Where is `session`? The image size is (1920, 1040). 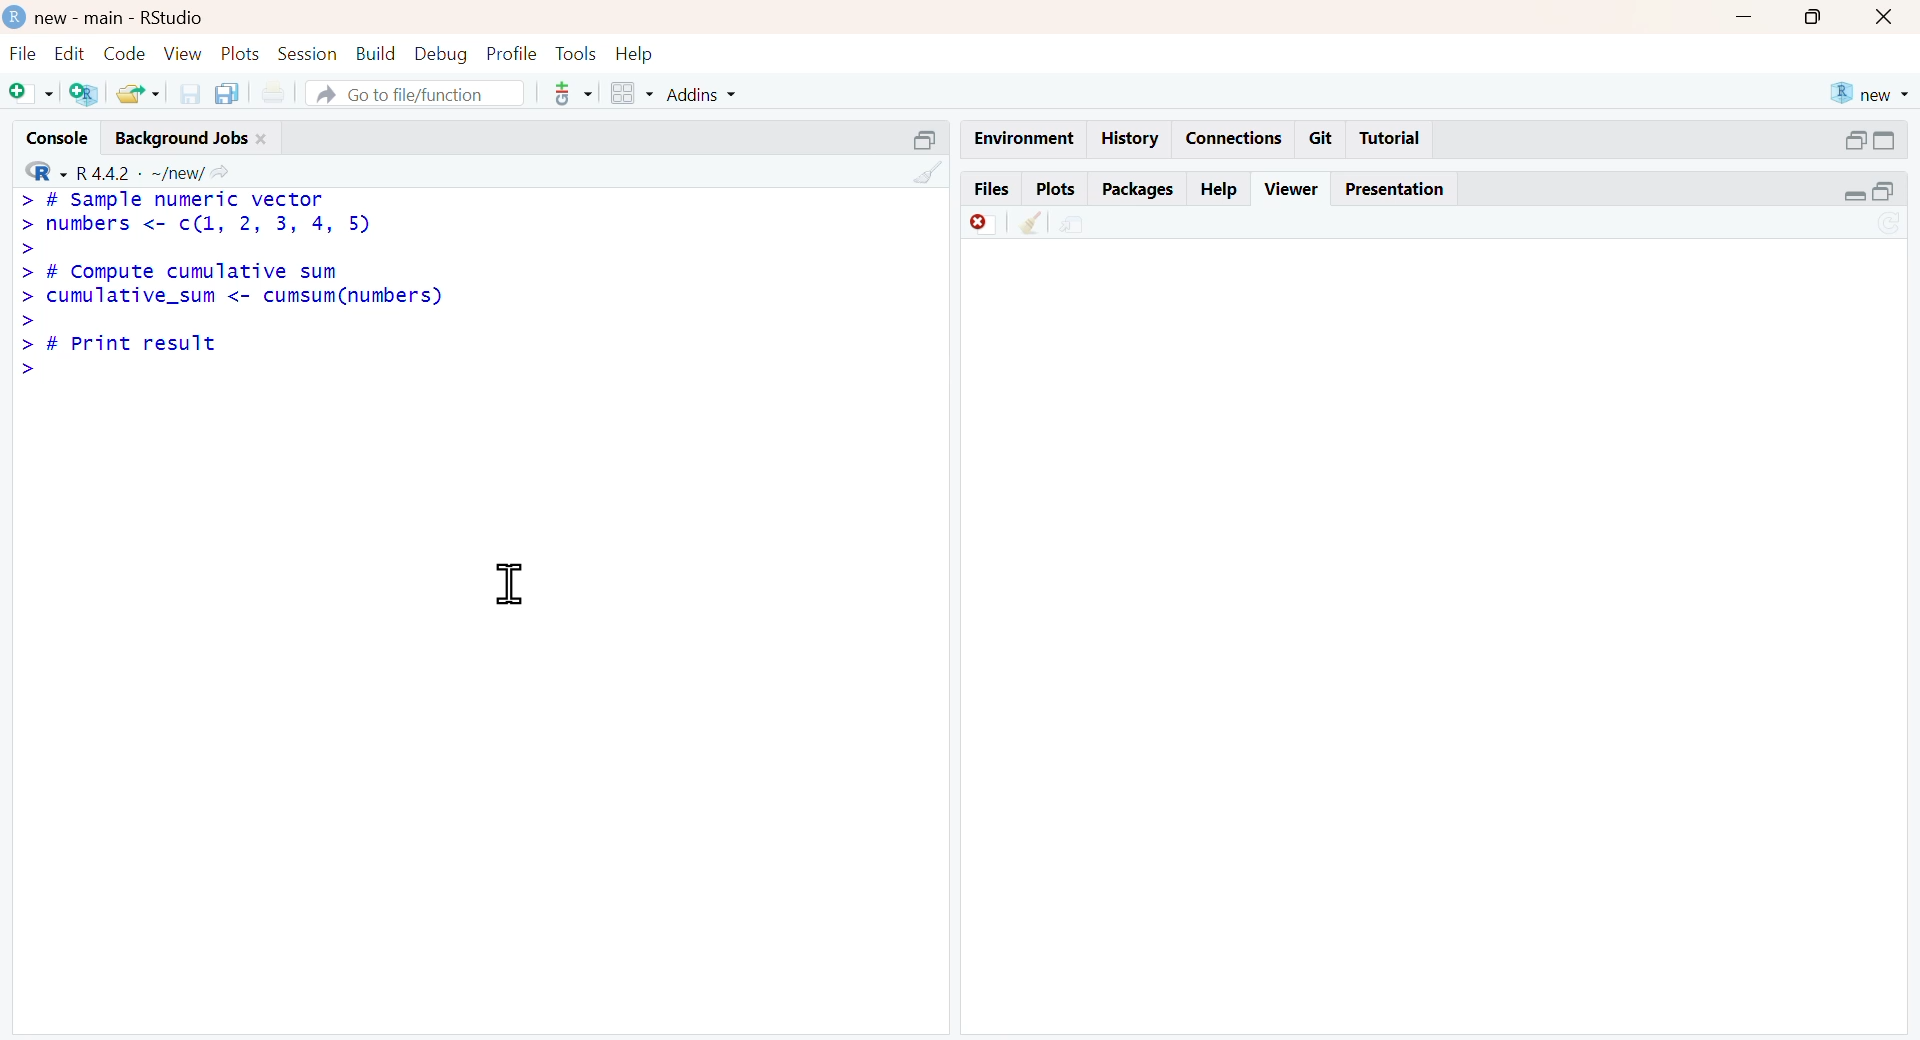 session is located at coordinates (308, 52).